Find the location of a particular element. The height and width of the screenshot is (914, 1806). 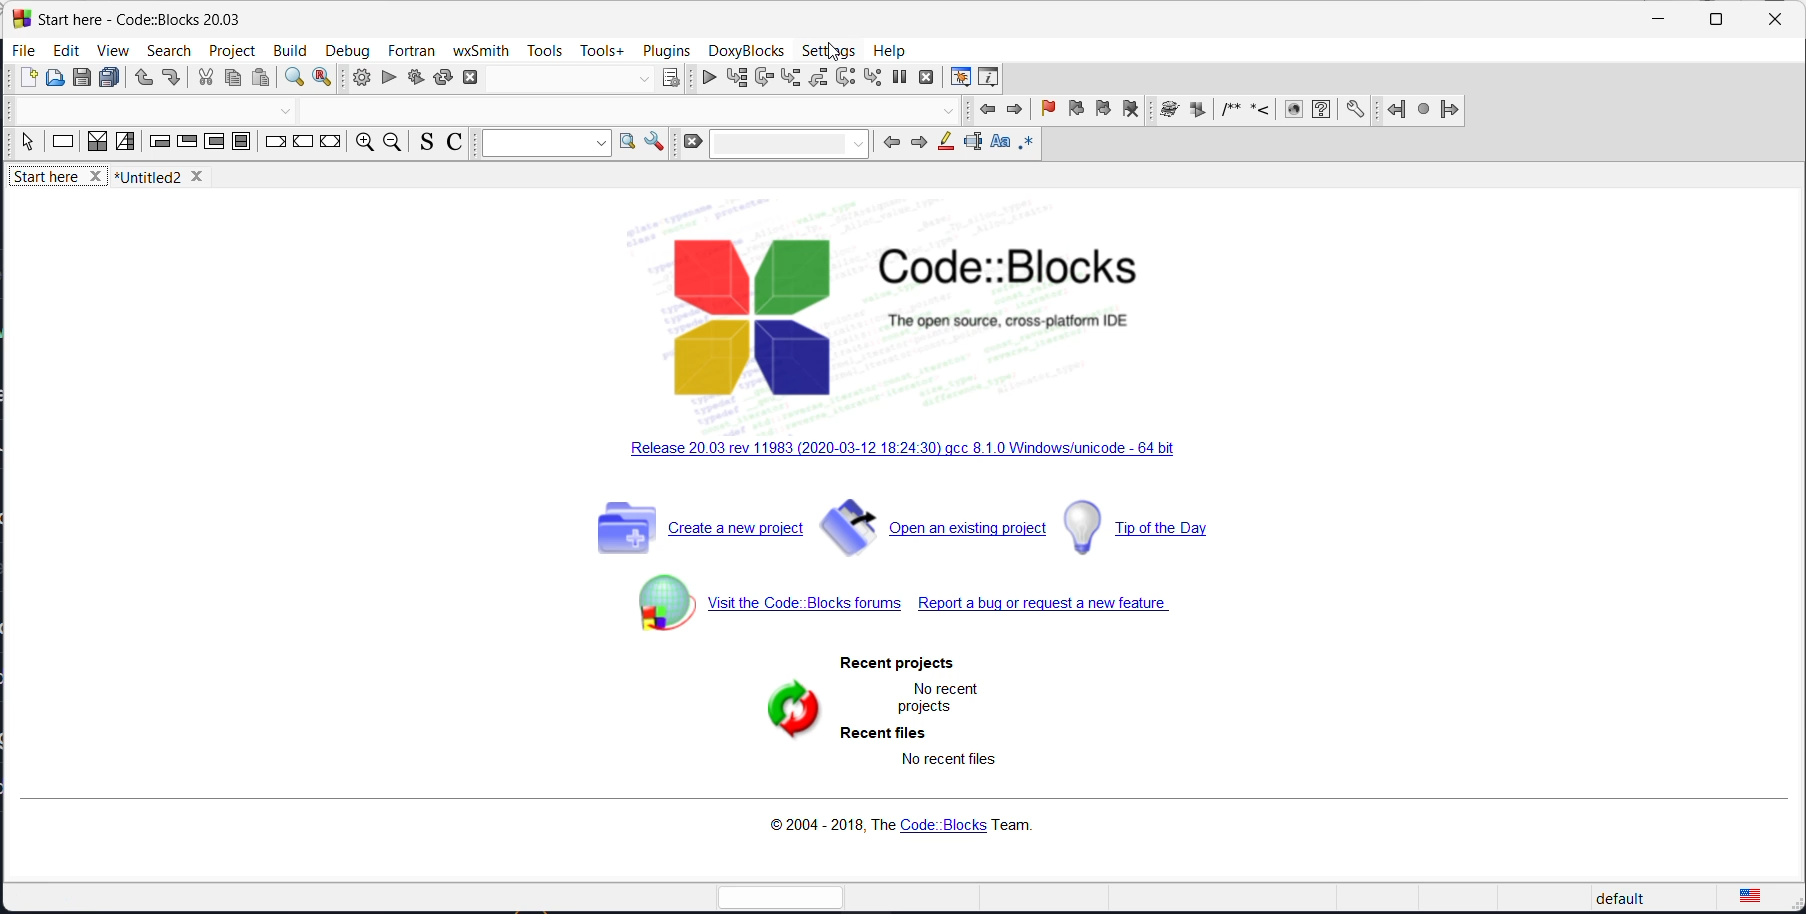

icon is located at coordinates (1292, 111).